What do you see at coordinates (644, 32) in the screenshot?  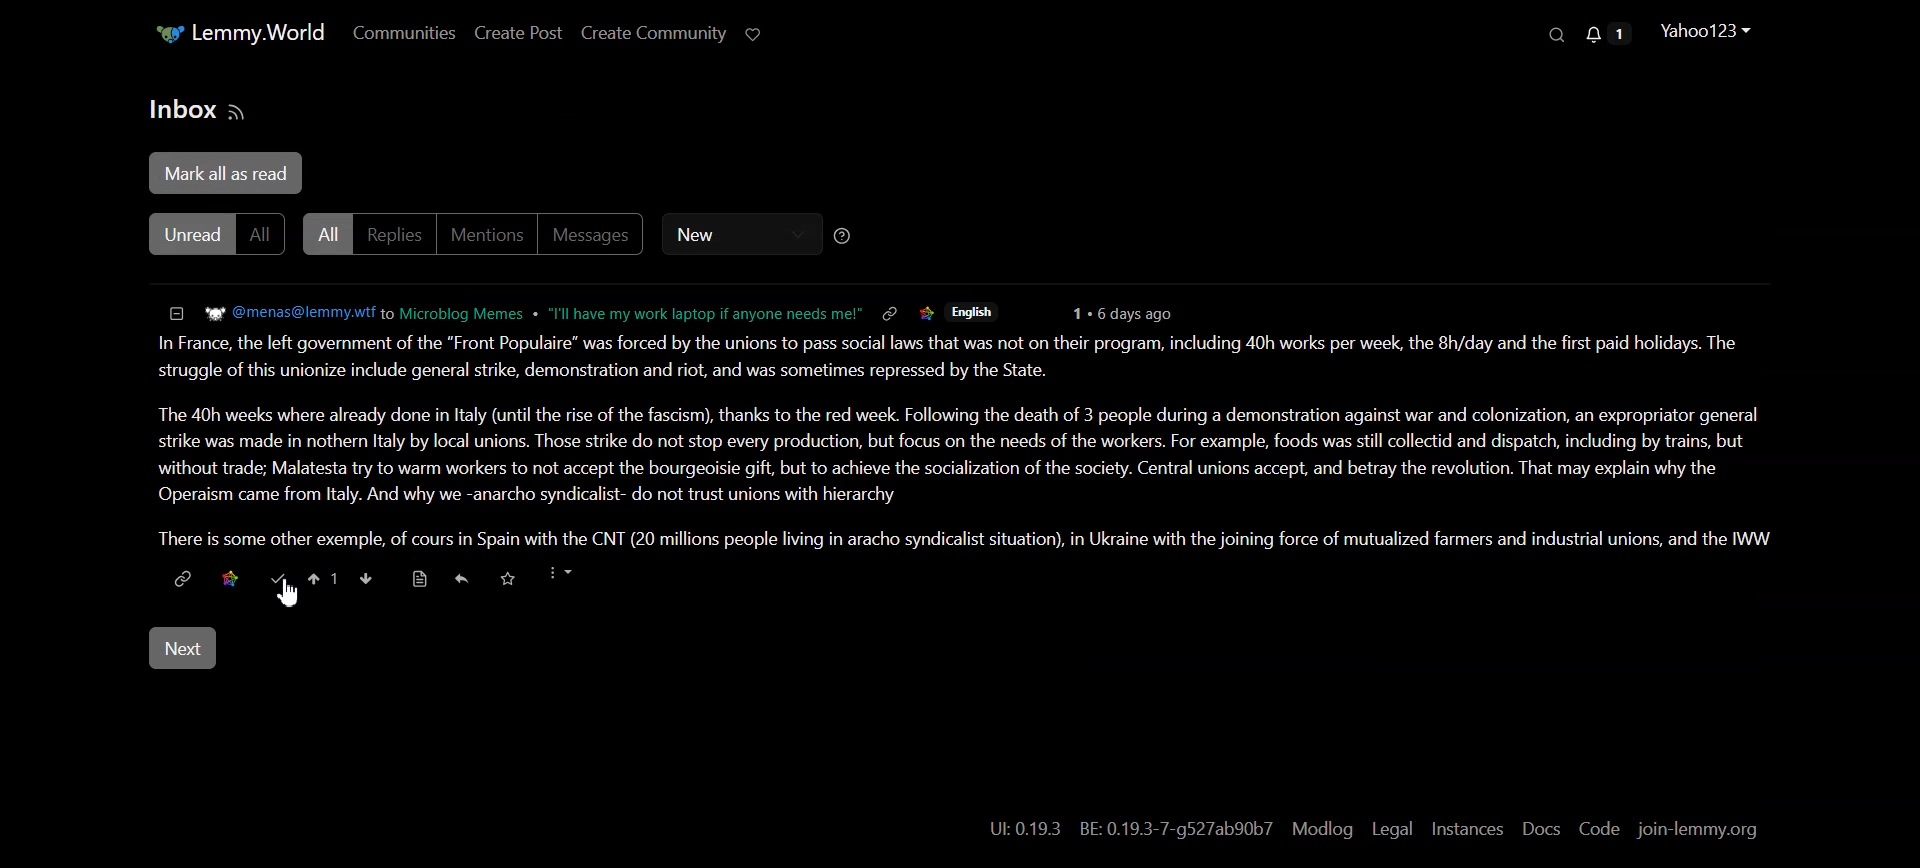 I see `Create Community ` at bounding box center [644, 32].